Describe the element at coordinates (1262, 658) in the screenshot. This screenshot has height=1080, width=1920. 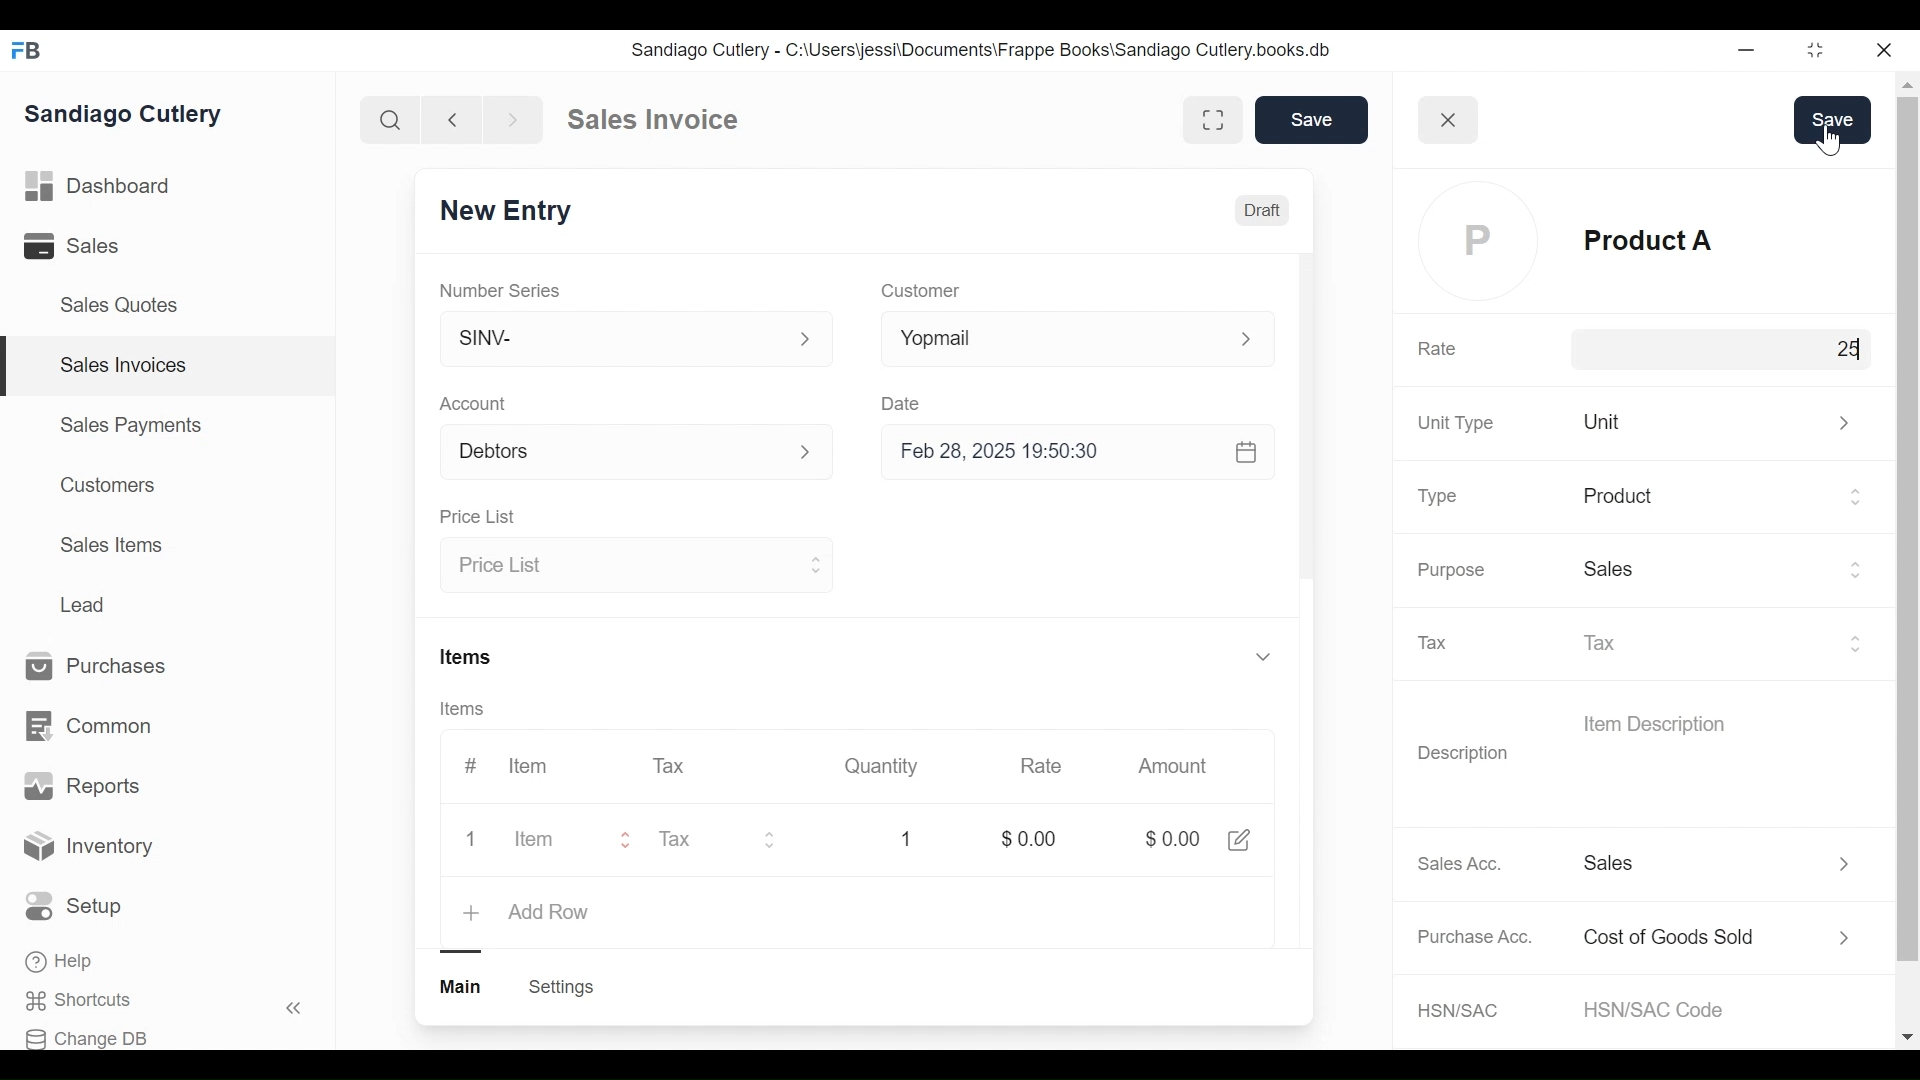
I see `v` at that location.